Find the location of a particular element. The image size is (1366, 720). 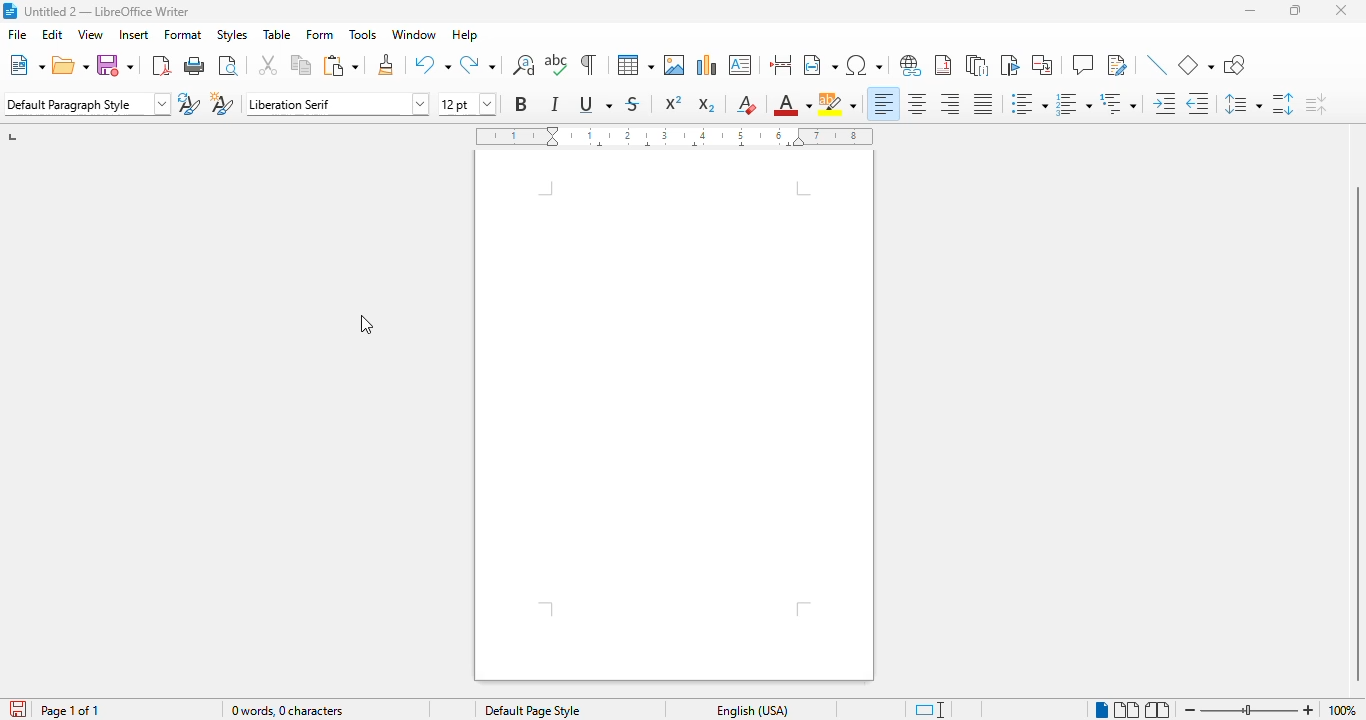

subscript is located at coordinates (707, 104).